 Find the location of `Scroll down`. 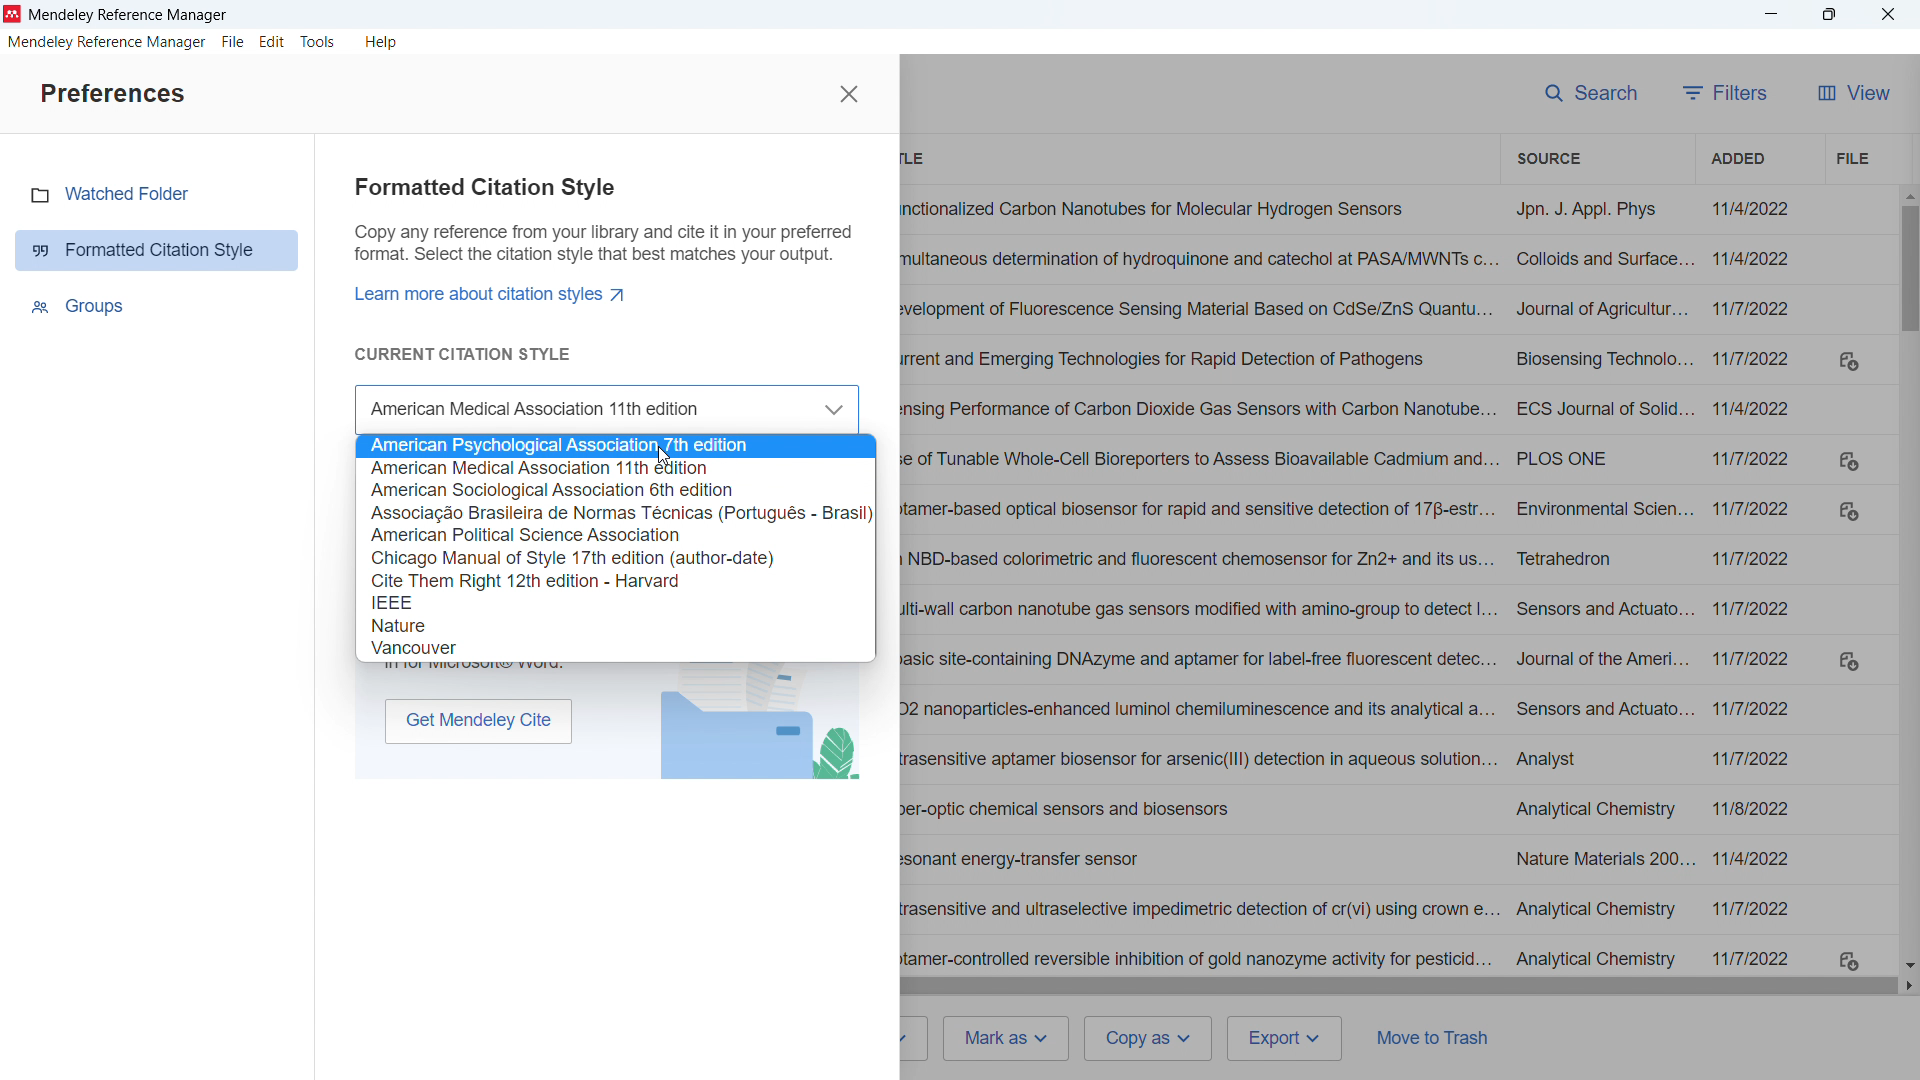

Scroll down is located at coordinates (1907, 965).